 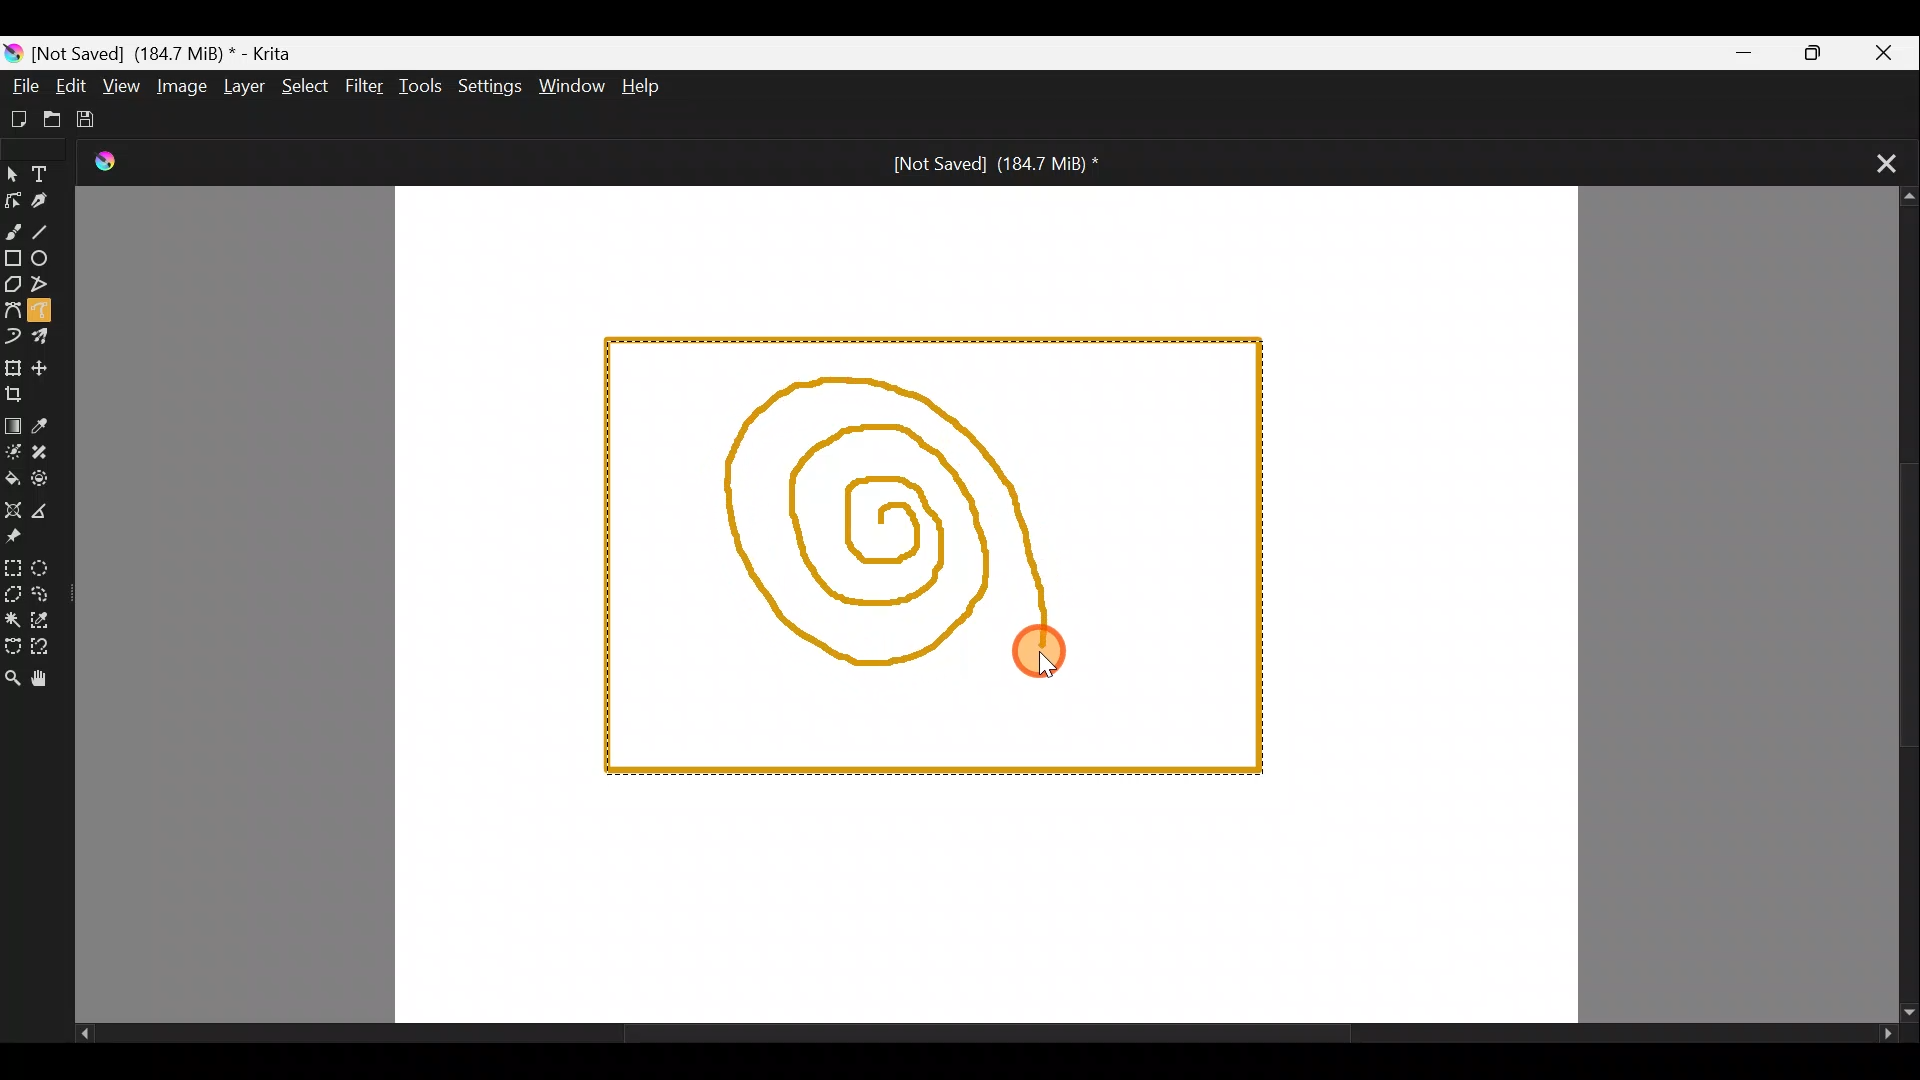 What do you see at coordinates (568, 88) in the screenshot?
I see `Window` at bounding box center [568, 88].